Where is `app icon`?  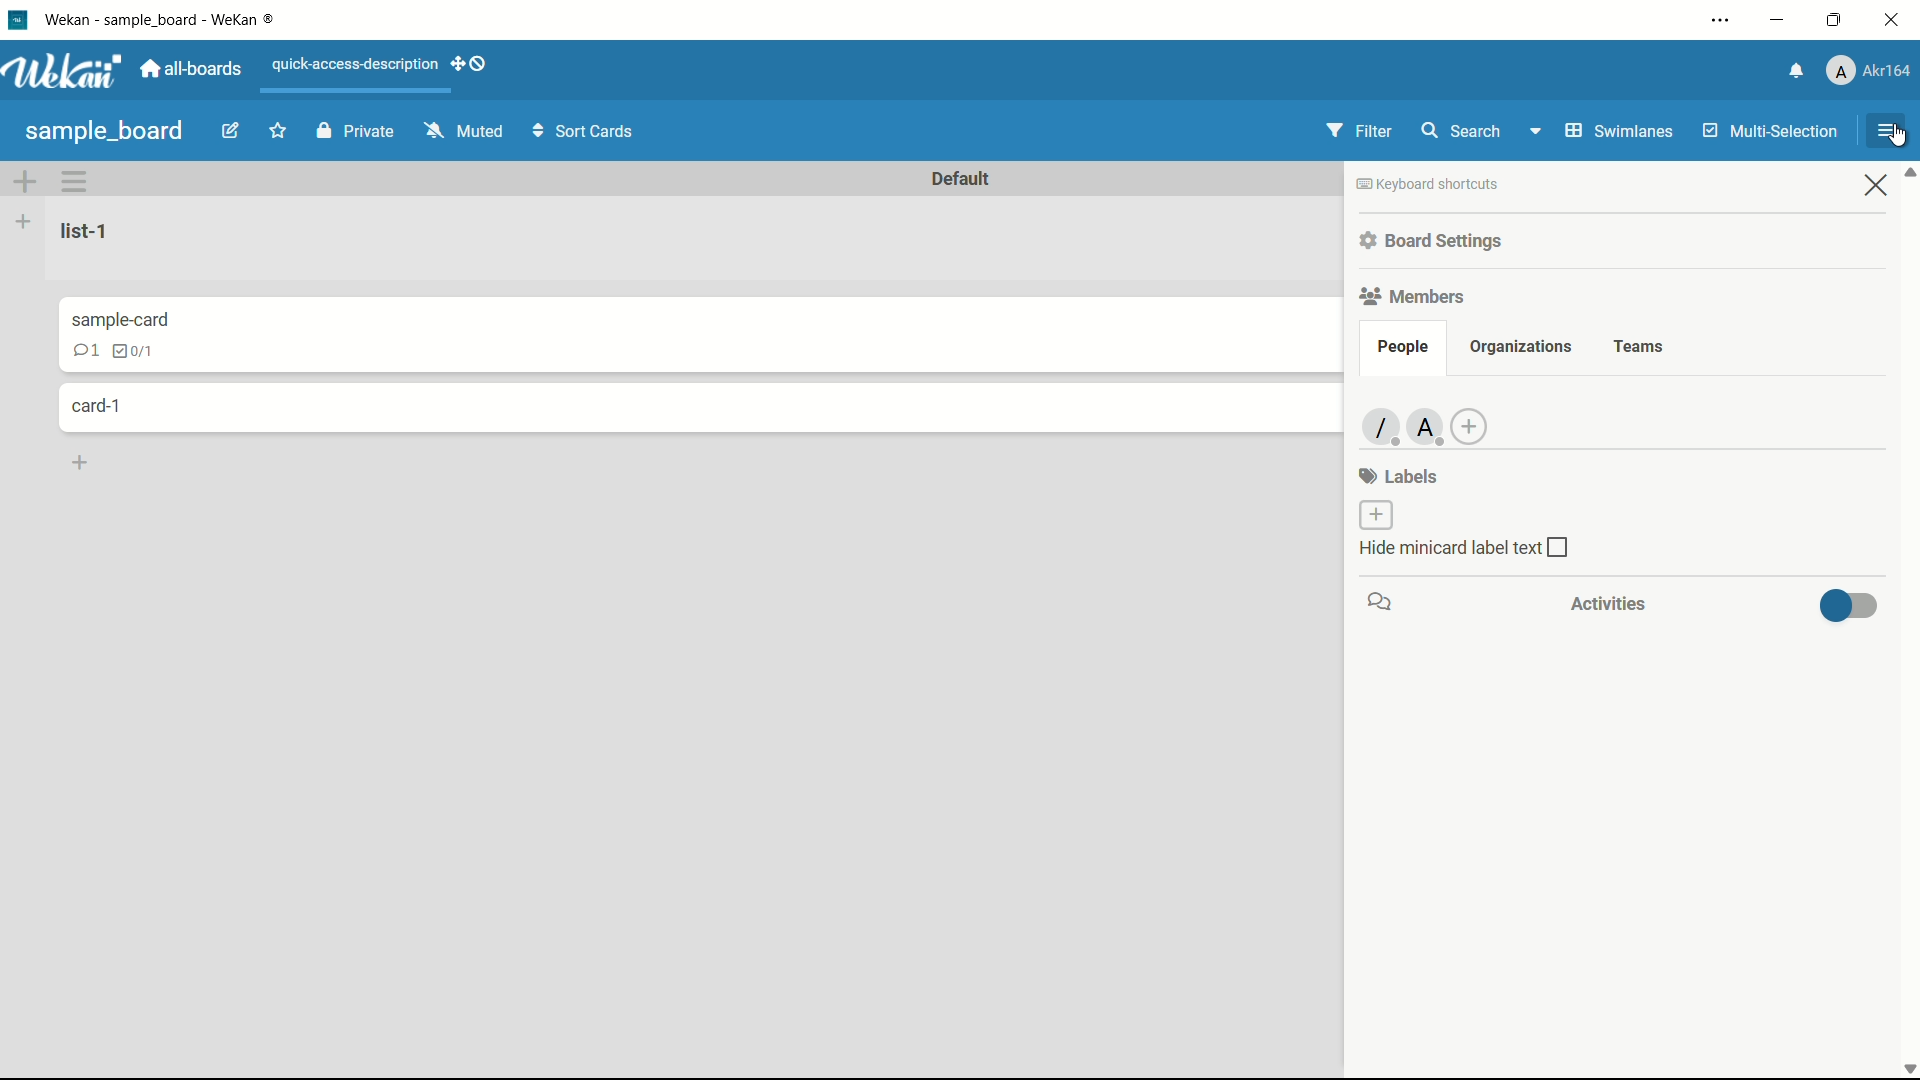 app icon is located at coordinates (19, 20).